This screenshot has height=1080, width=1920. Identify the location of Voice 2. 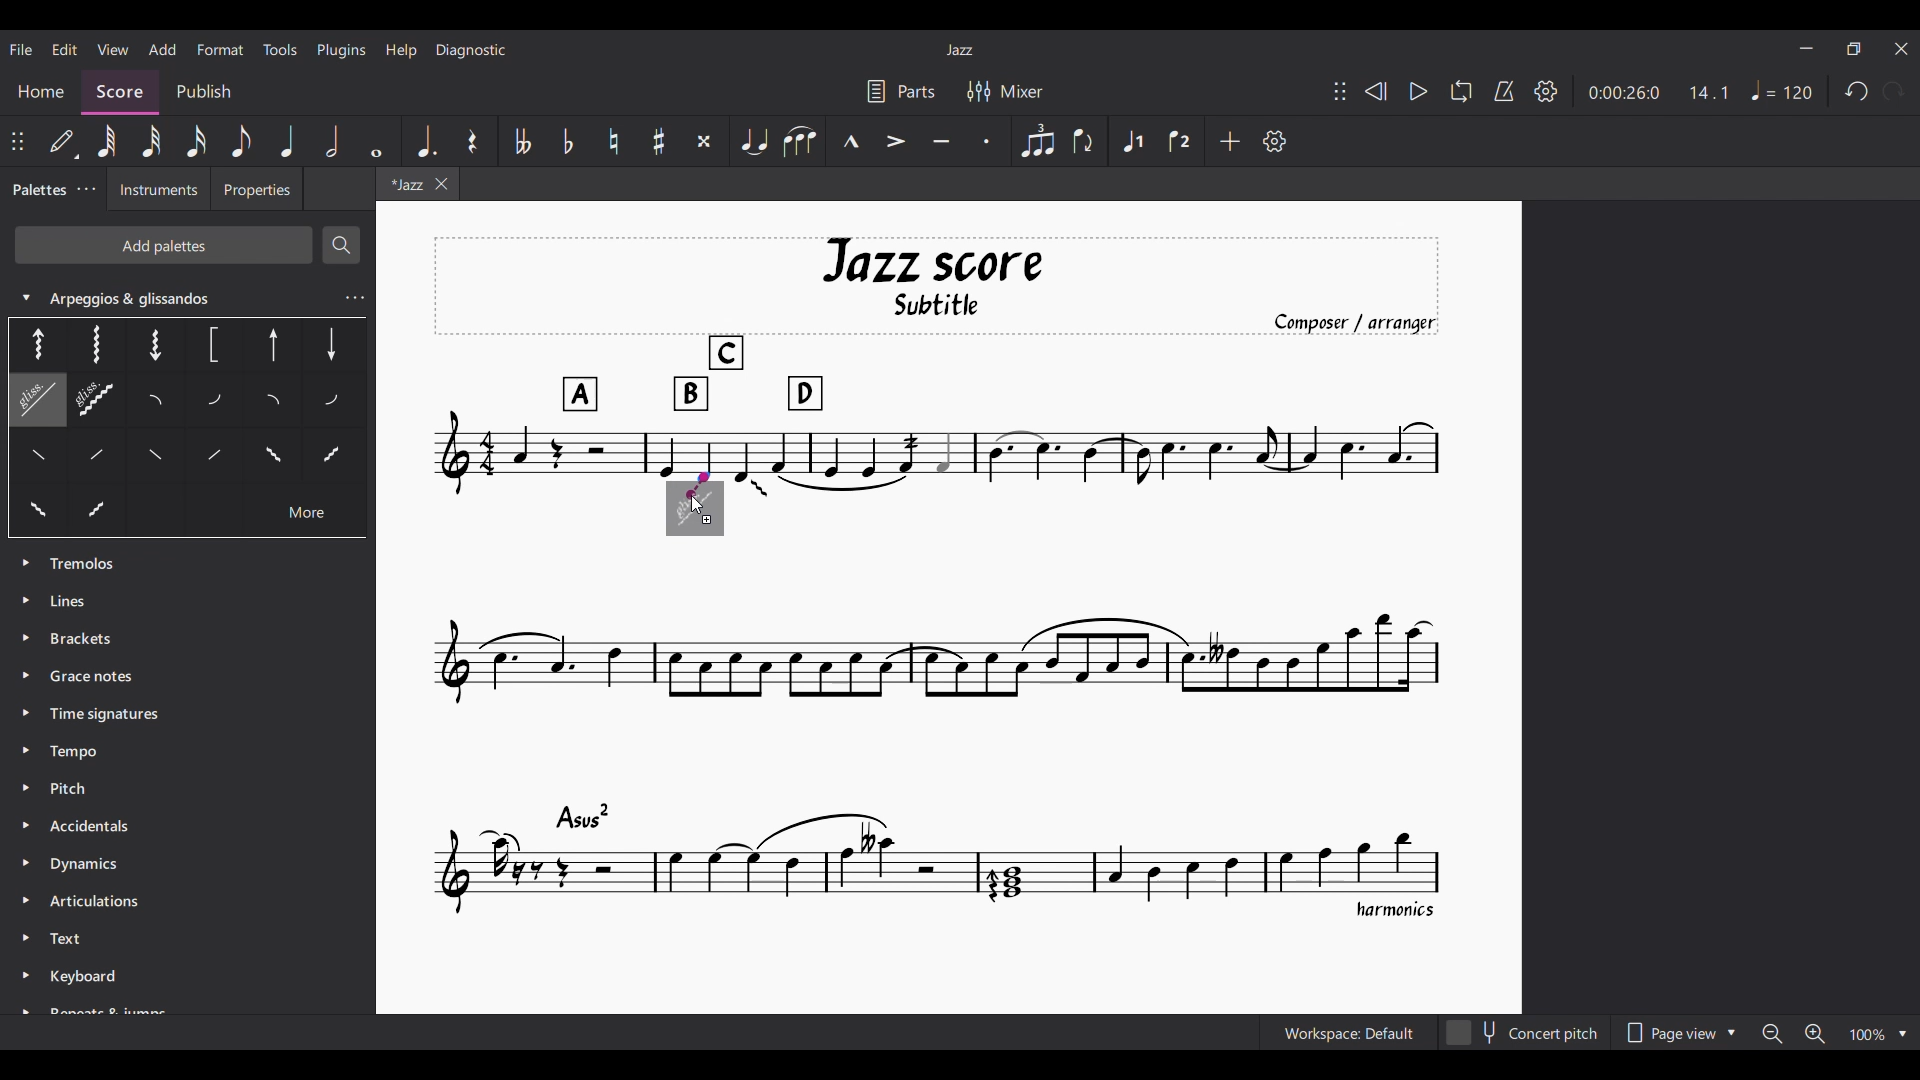
(1181, 140).